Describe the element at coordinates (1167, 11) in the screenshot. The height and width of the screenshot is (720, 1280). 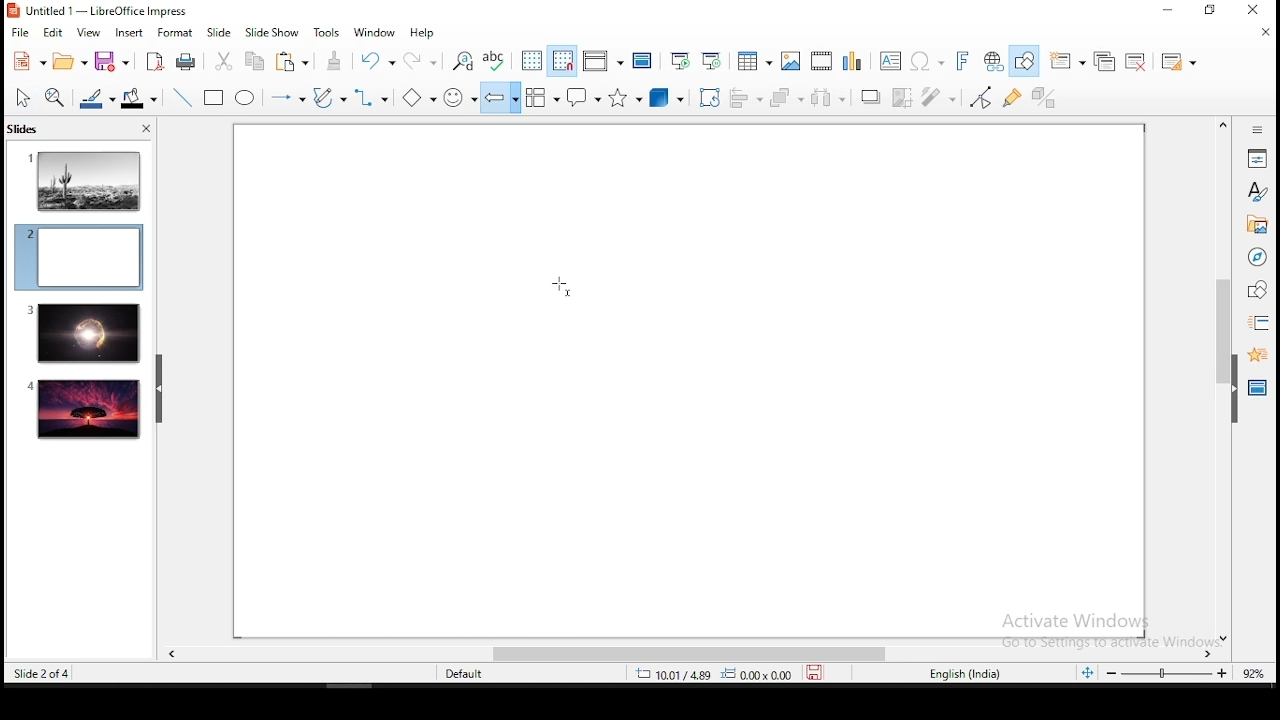
I see `minimize` at that location.